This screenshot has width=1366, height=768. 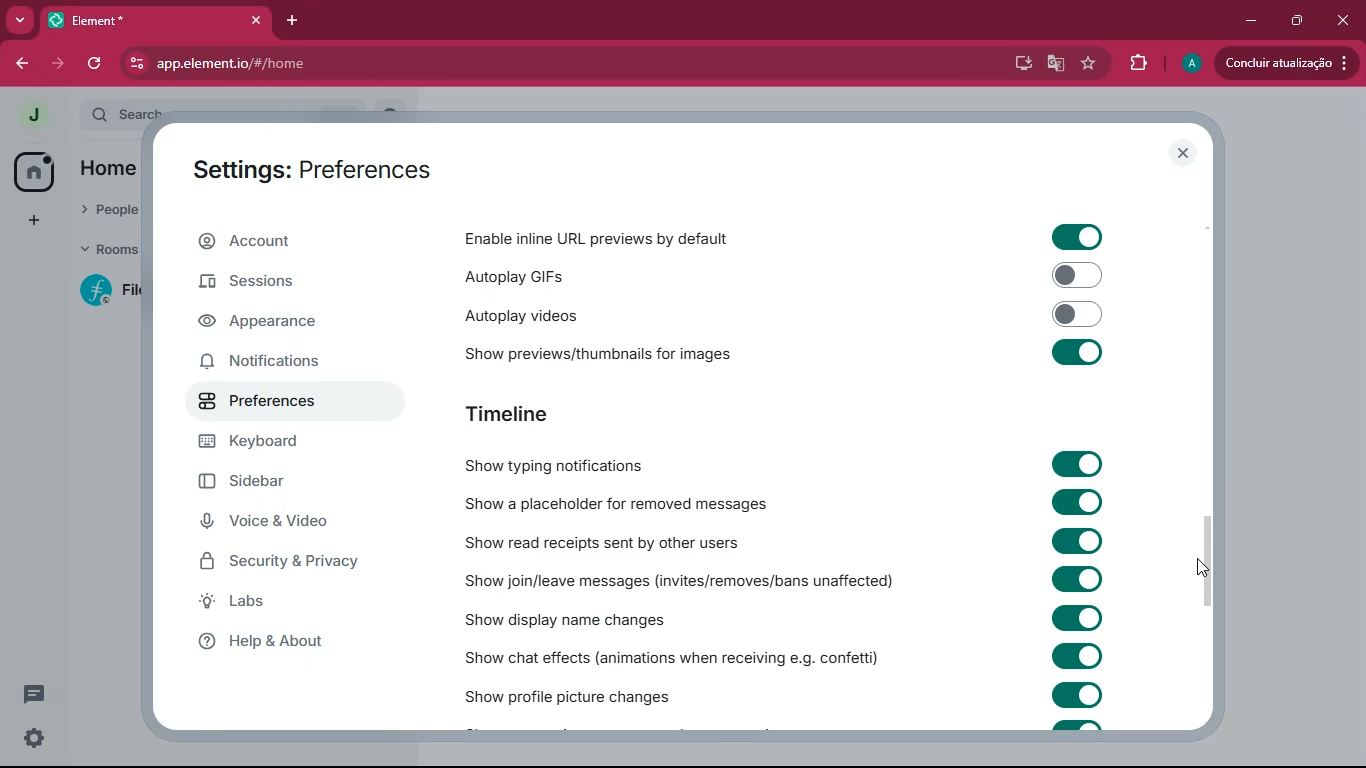 I want to click on toggle on/off, so click(x=1077, y=238).